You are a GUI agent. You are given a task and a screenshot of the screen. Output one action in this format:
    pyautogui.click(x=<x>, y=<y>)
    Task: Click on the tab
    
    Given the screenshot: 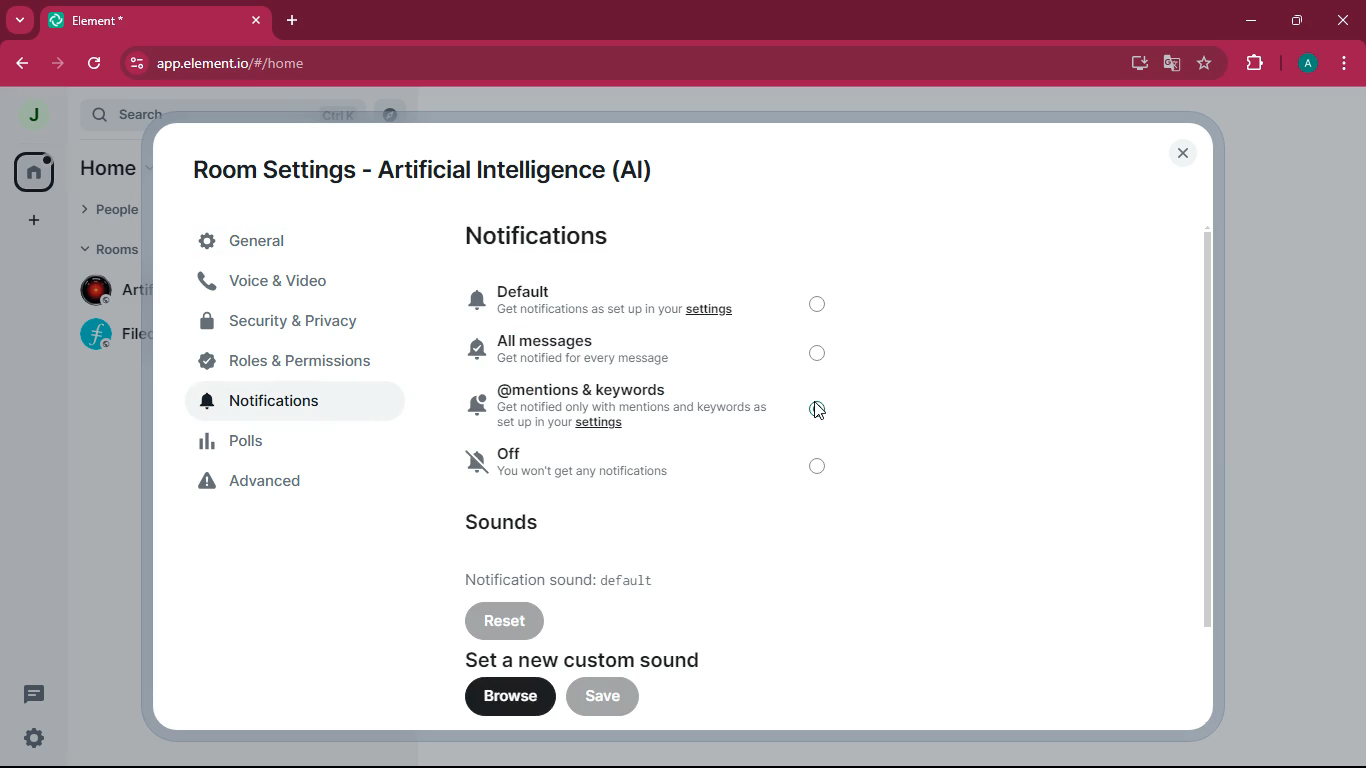 What is the action you would take?
    pyautogui.click(x=161, y=24)
    